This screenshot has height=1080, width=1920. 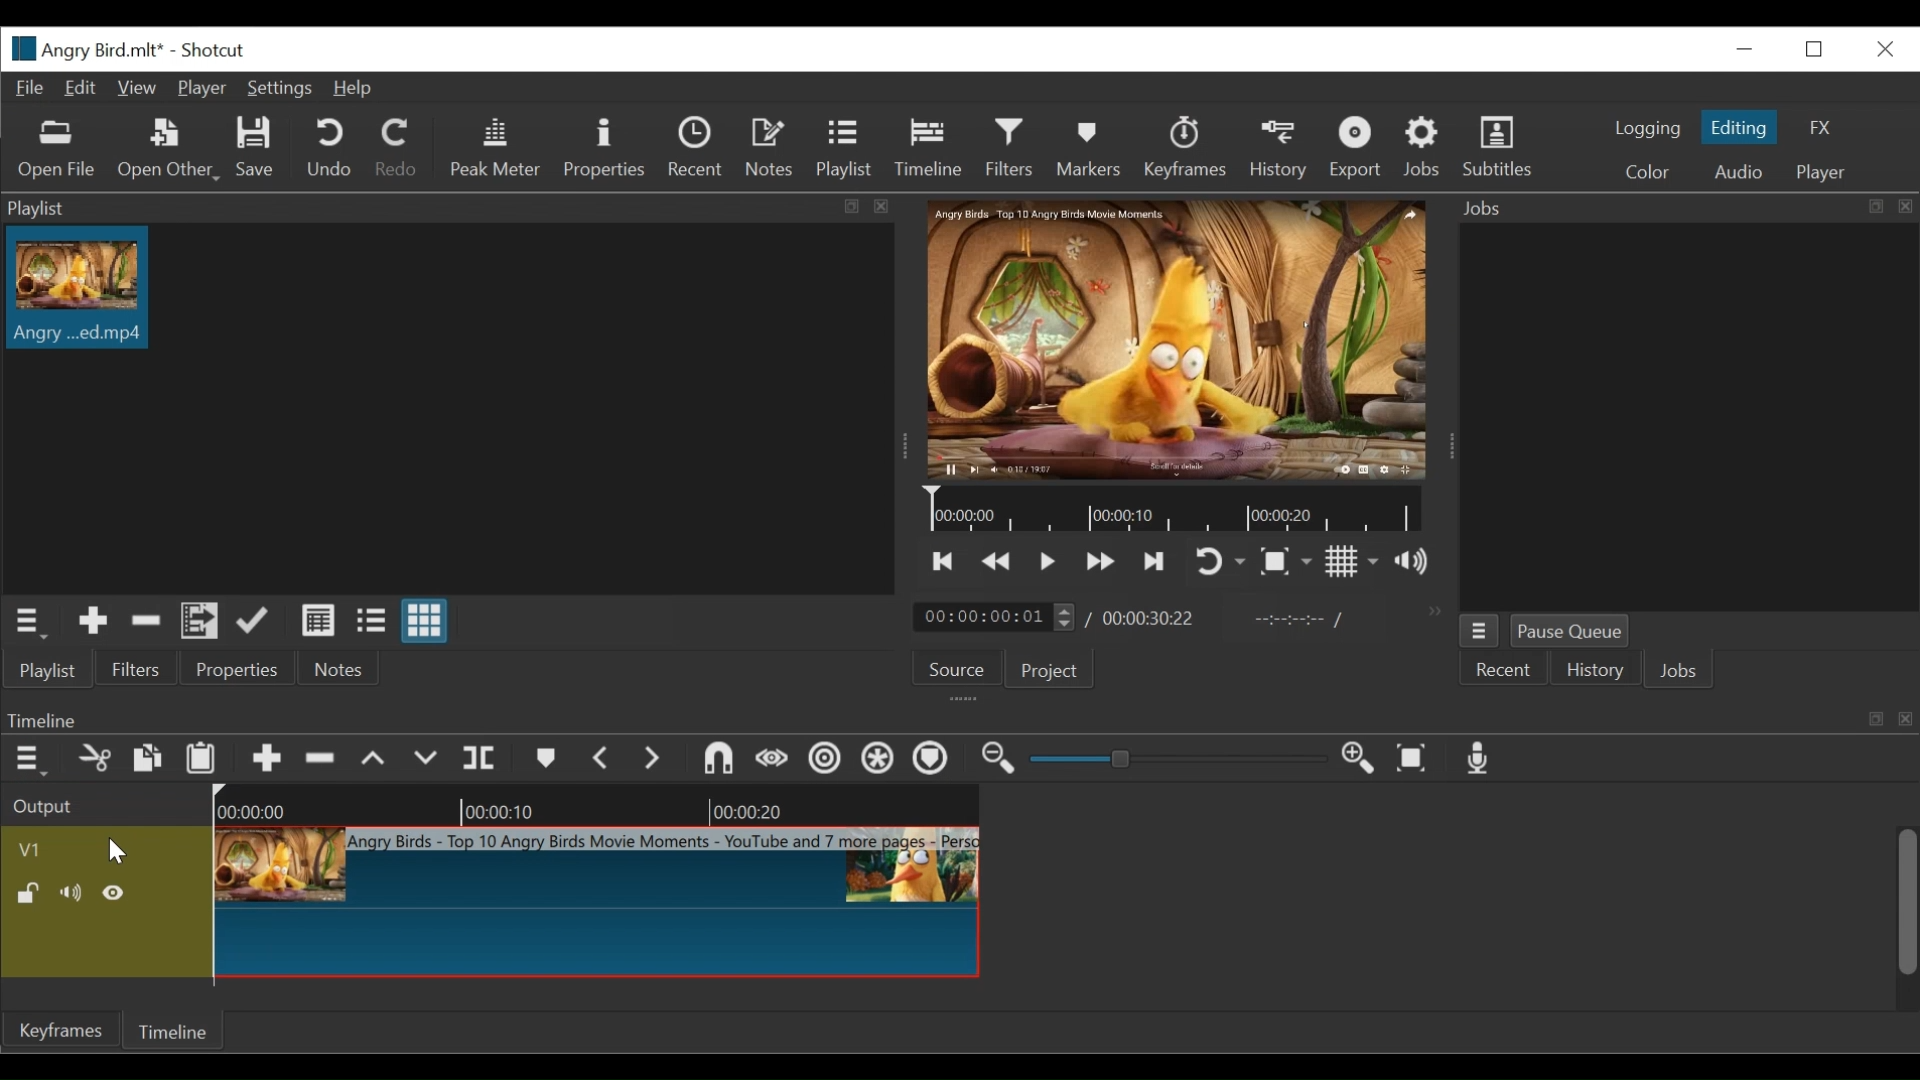 I want to click on Clip, so click(x=596, y=903).